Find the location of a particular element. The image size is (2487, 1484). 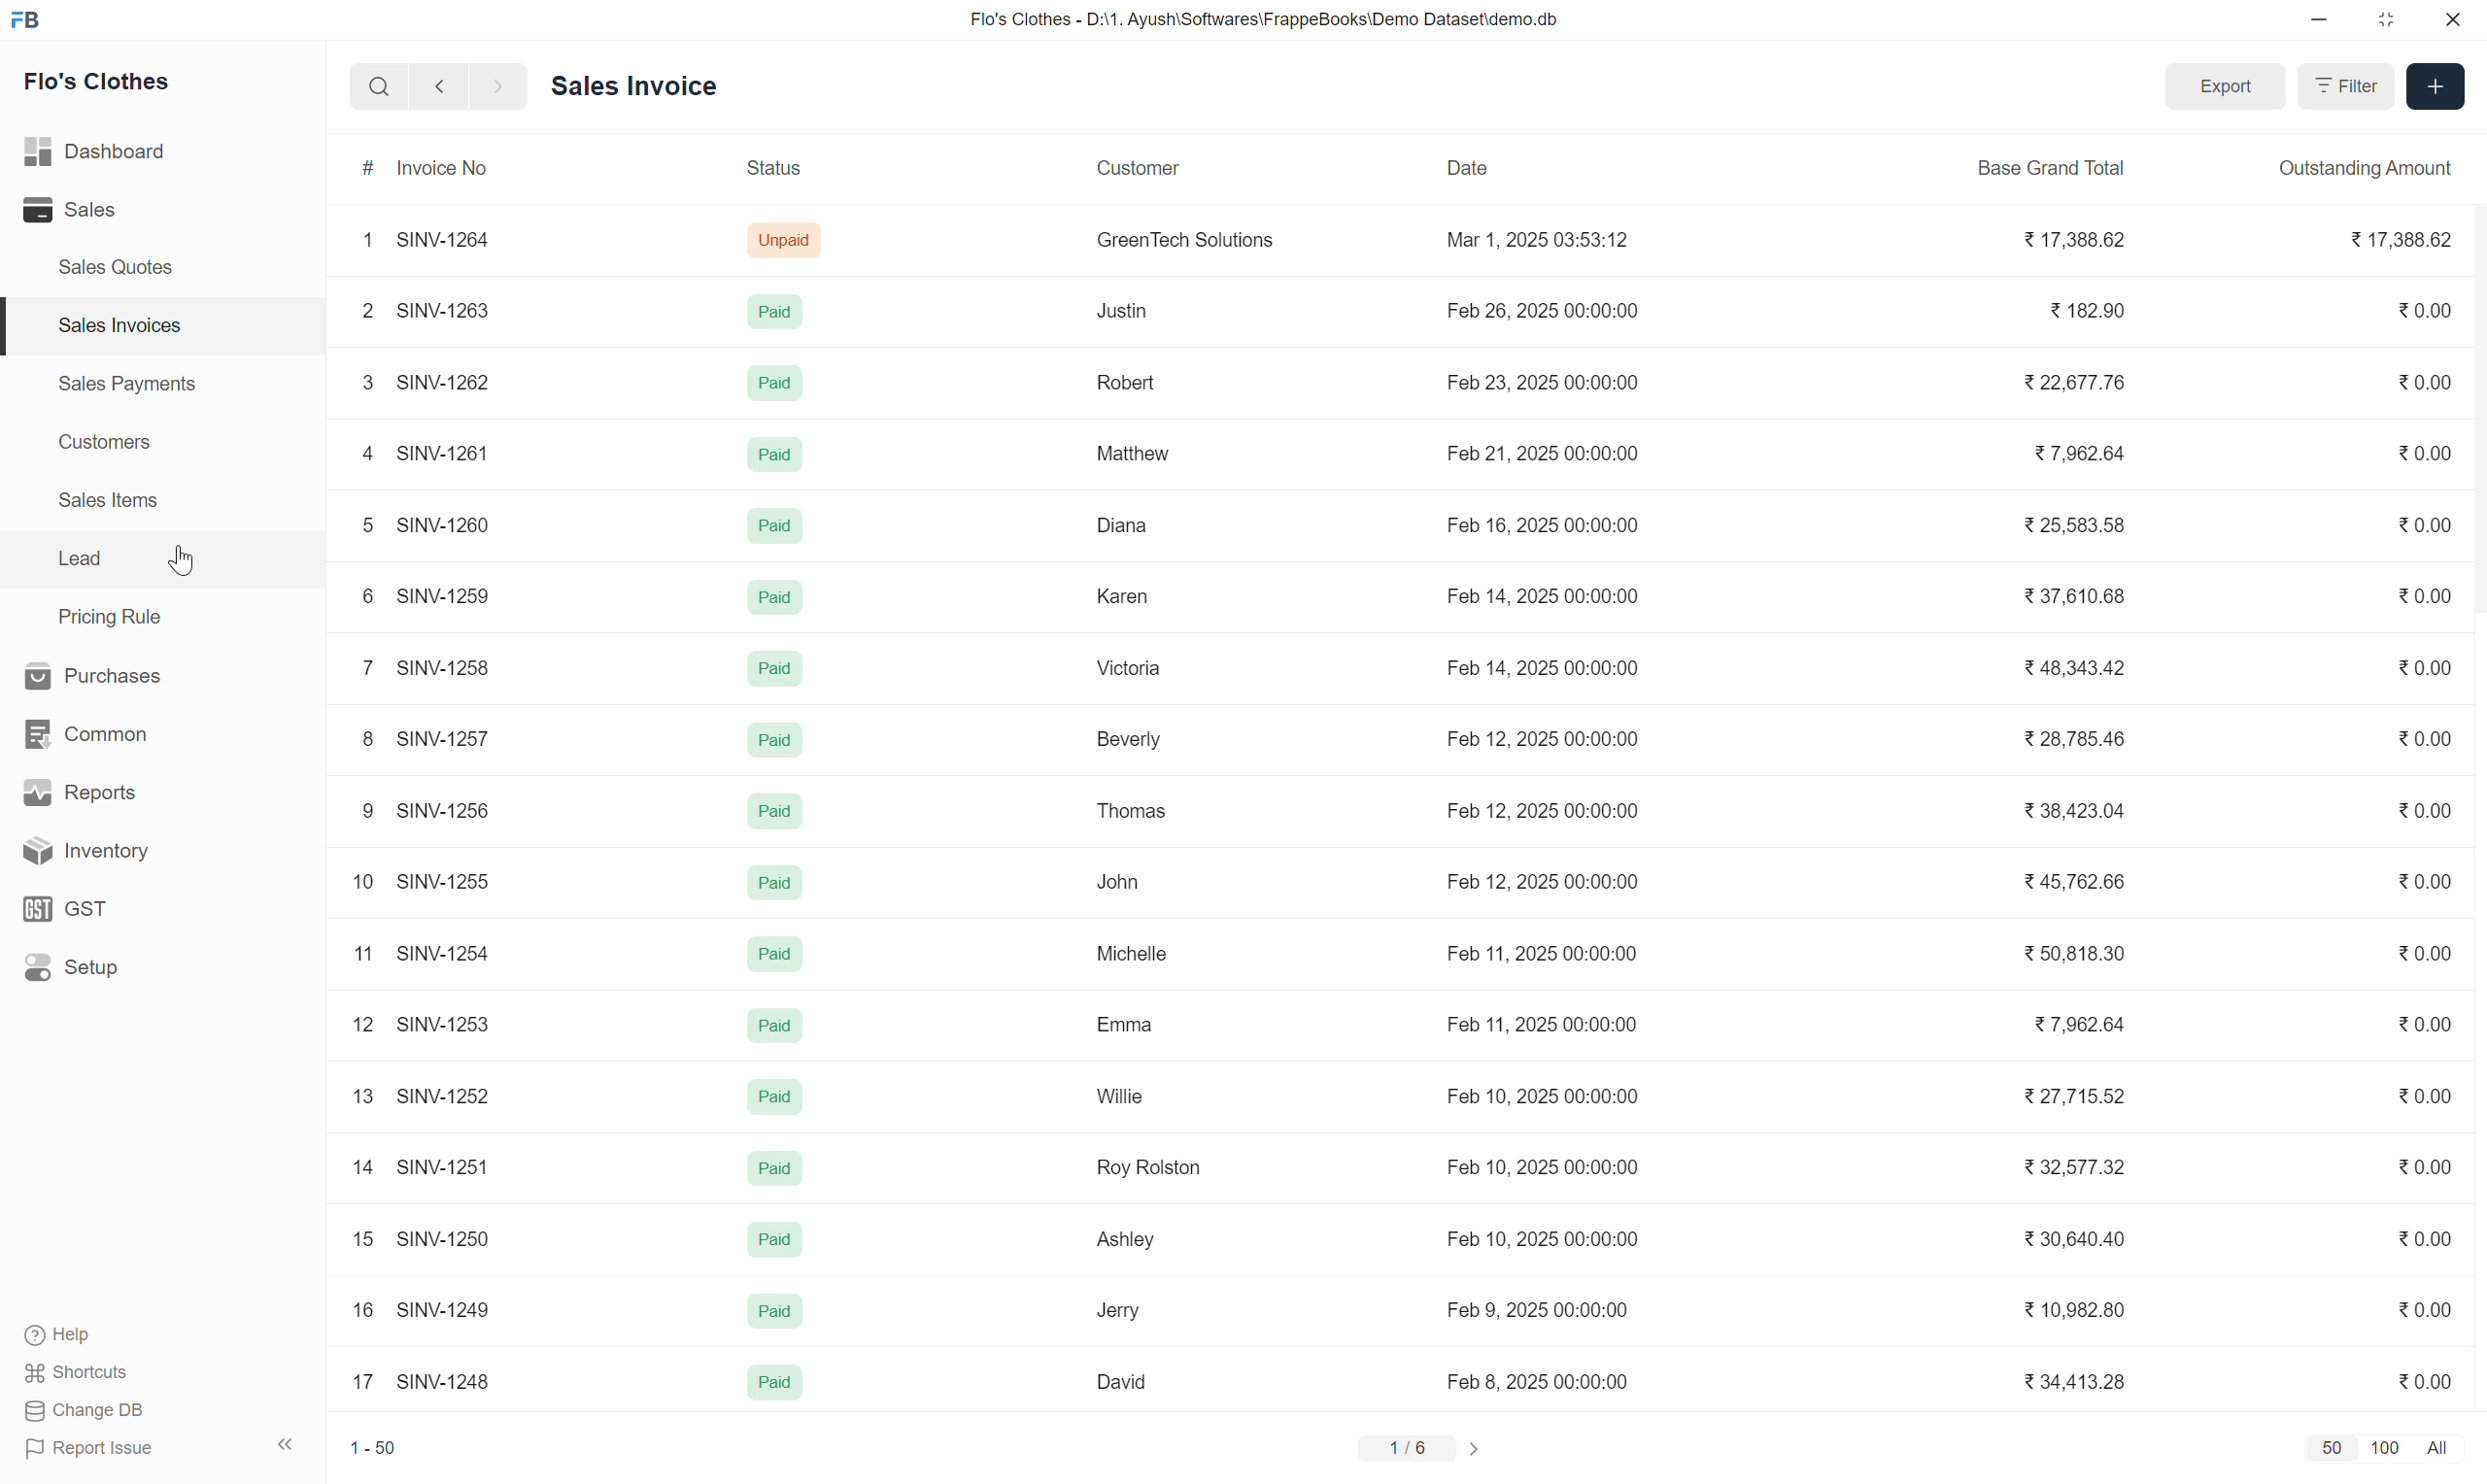

Feb 26, 2025 00:00:00 is located at coordinates (1535, 311).